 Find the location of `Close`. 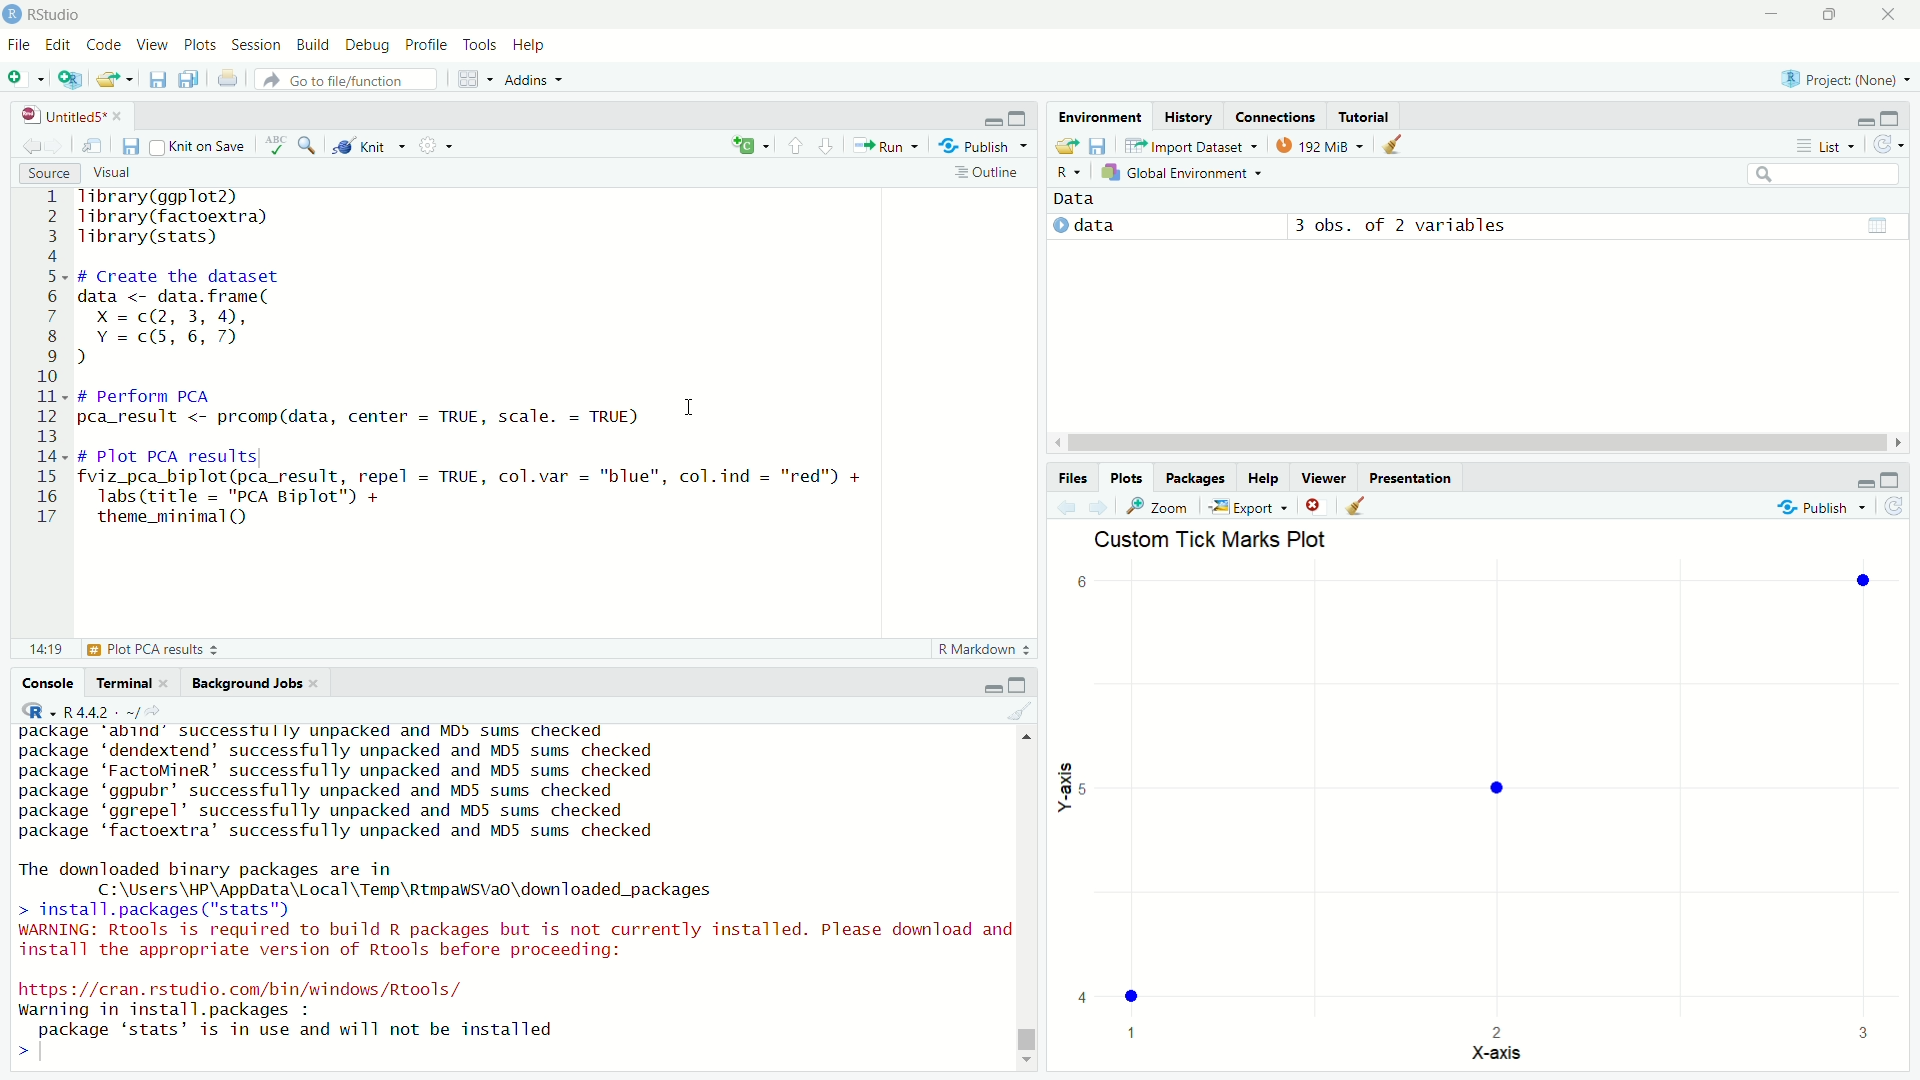

Close is located at coordinates (1888, 14).